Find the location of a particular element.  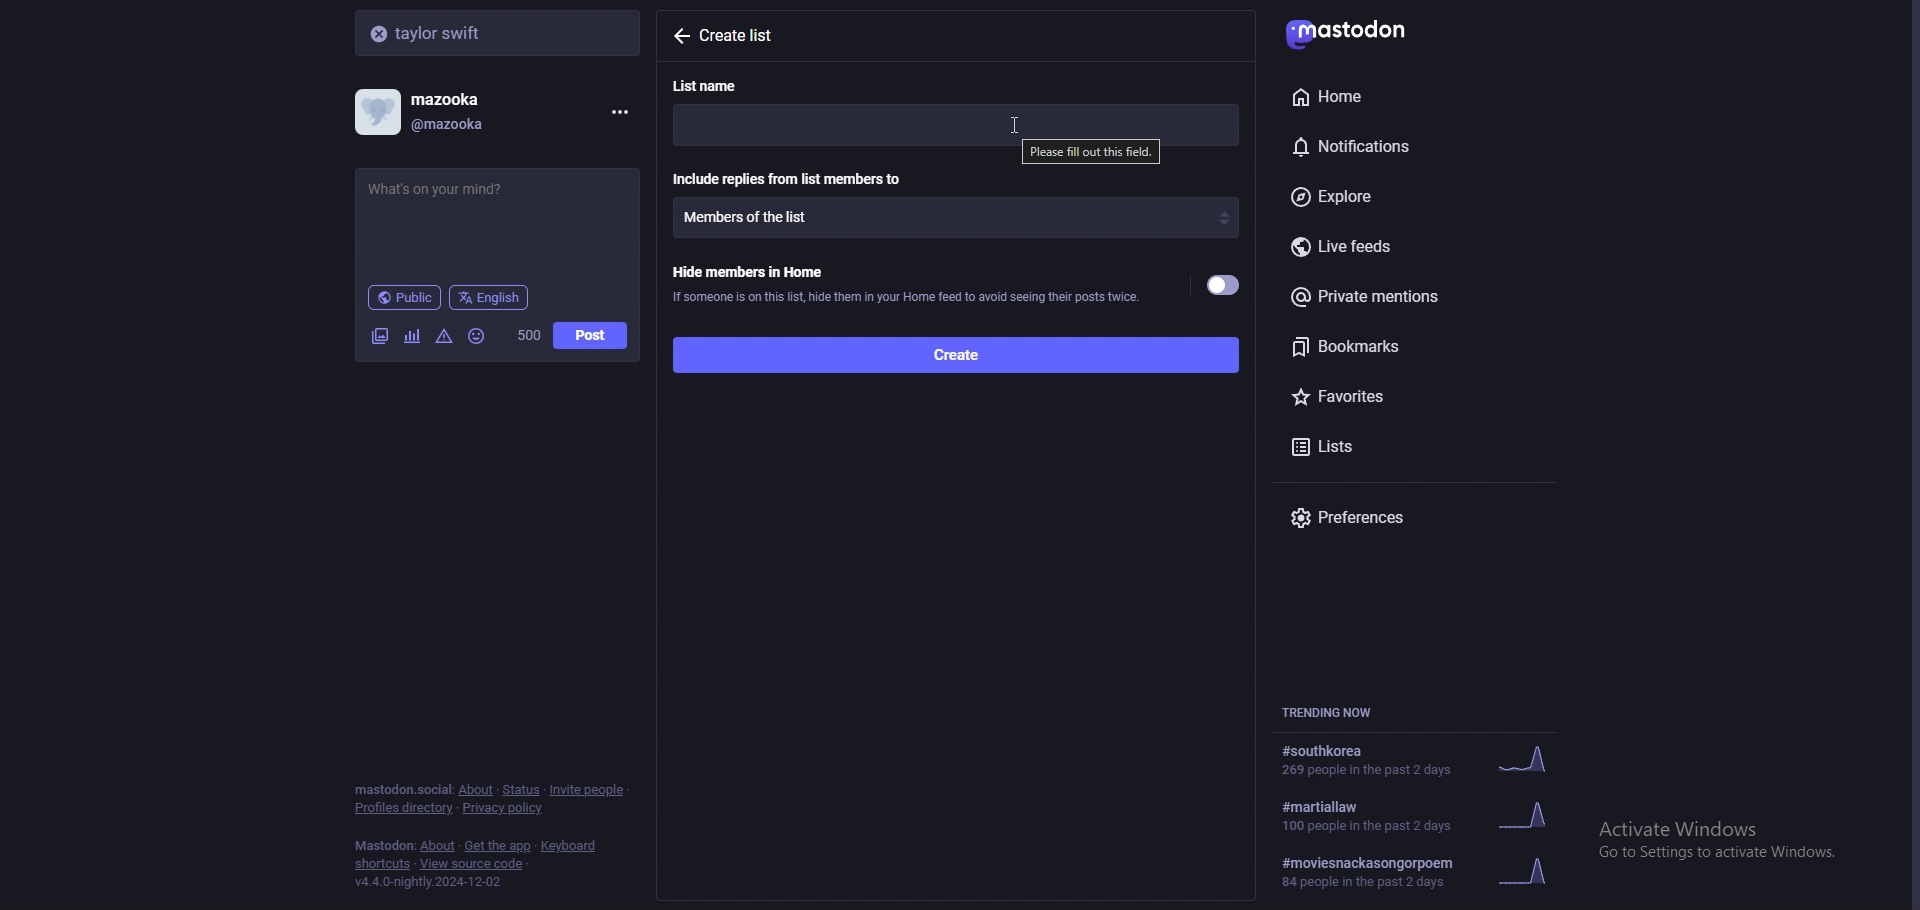

list name is located at coordinates (717, 85).